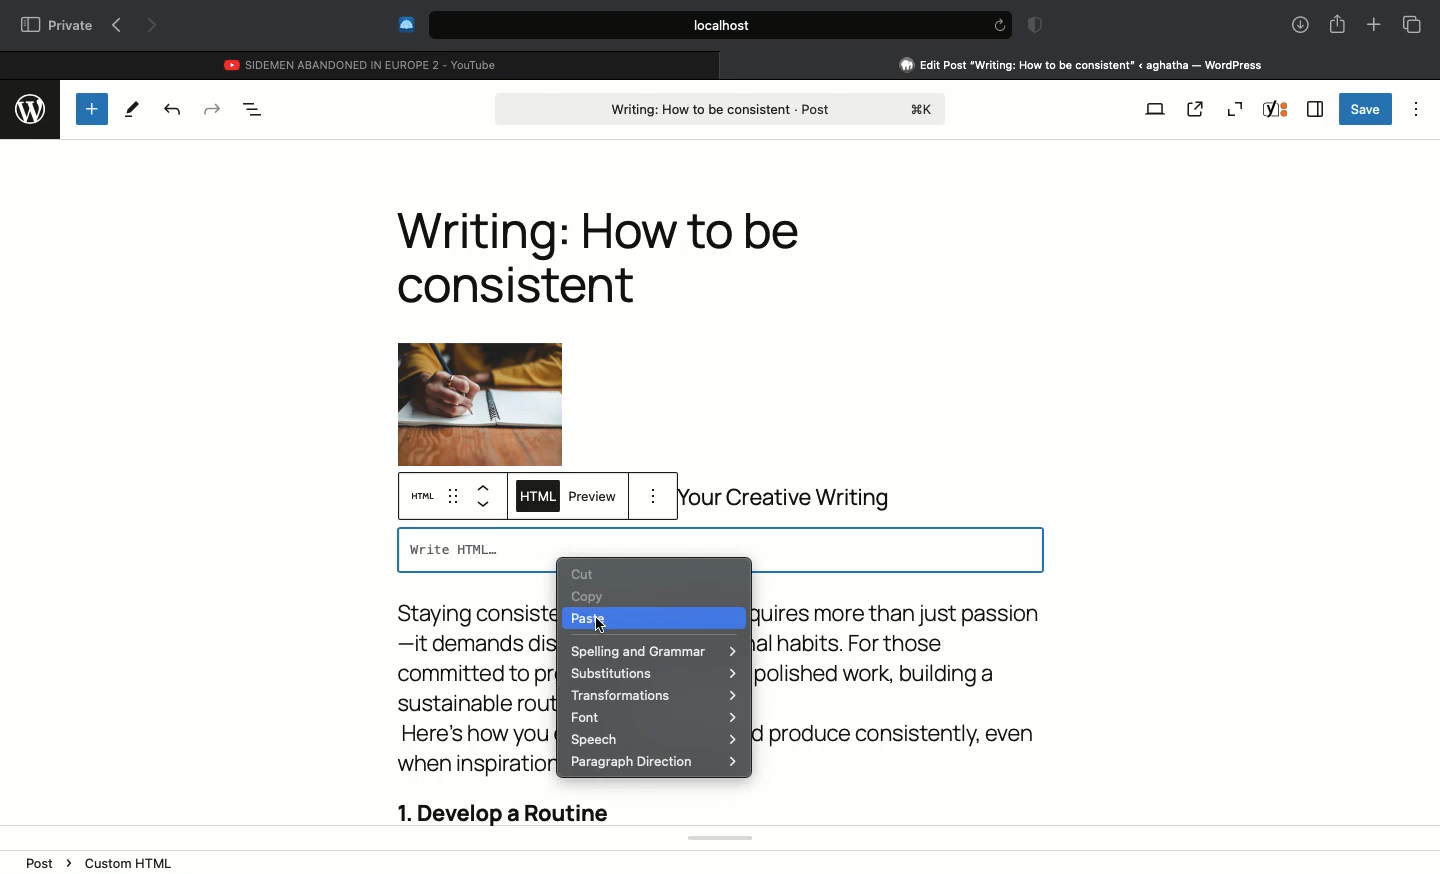  What do you see at coordinates (1156, 107) in the screenshot?
I see `View` at bounding box center [1156, 107].